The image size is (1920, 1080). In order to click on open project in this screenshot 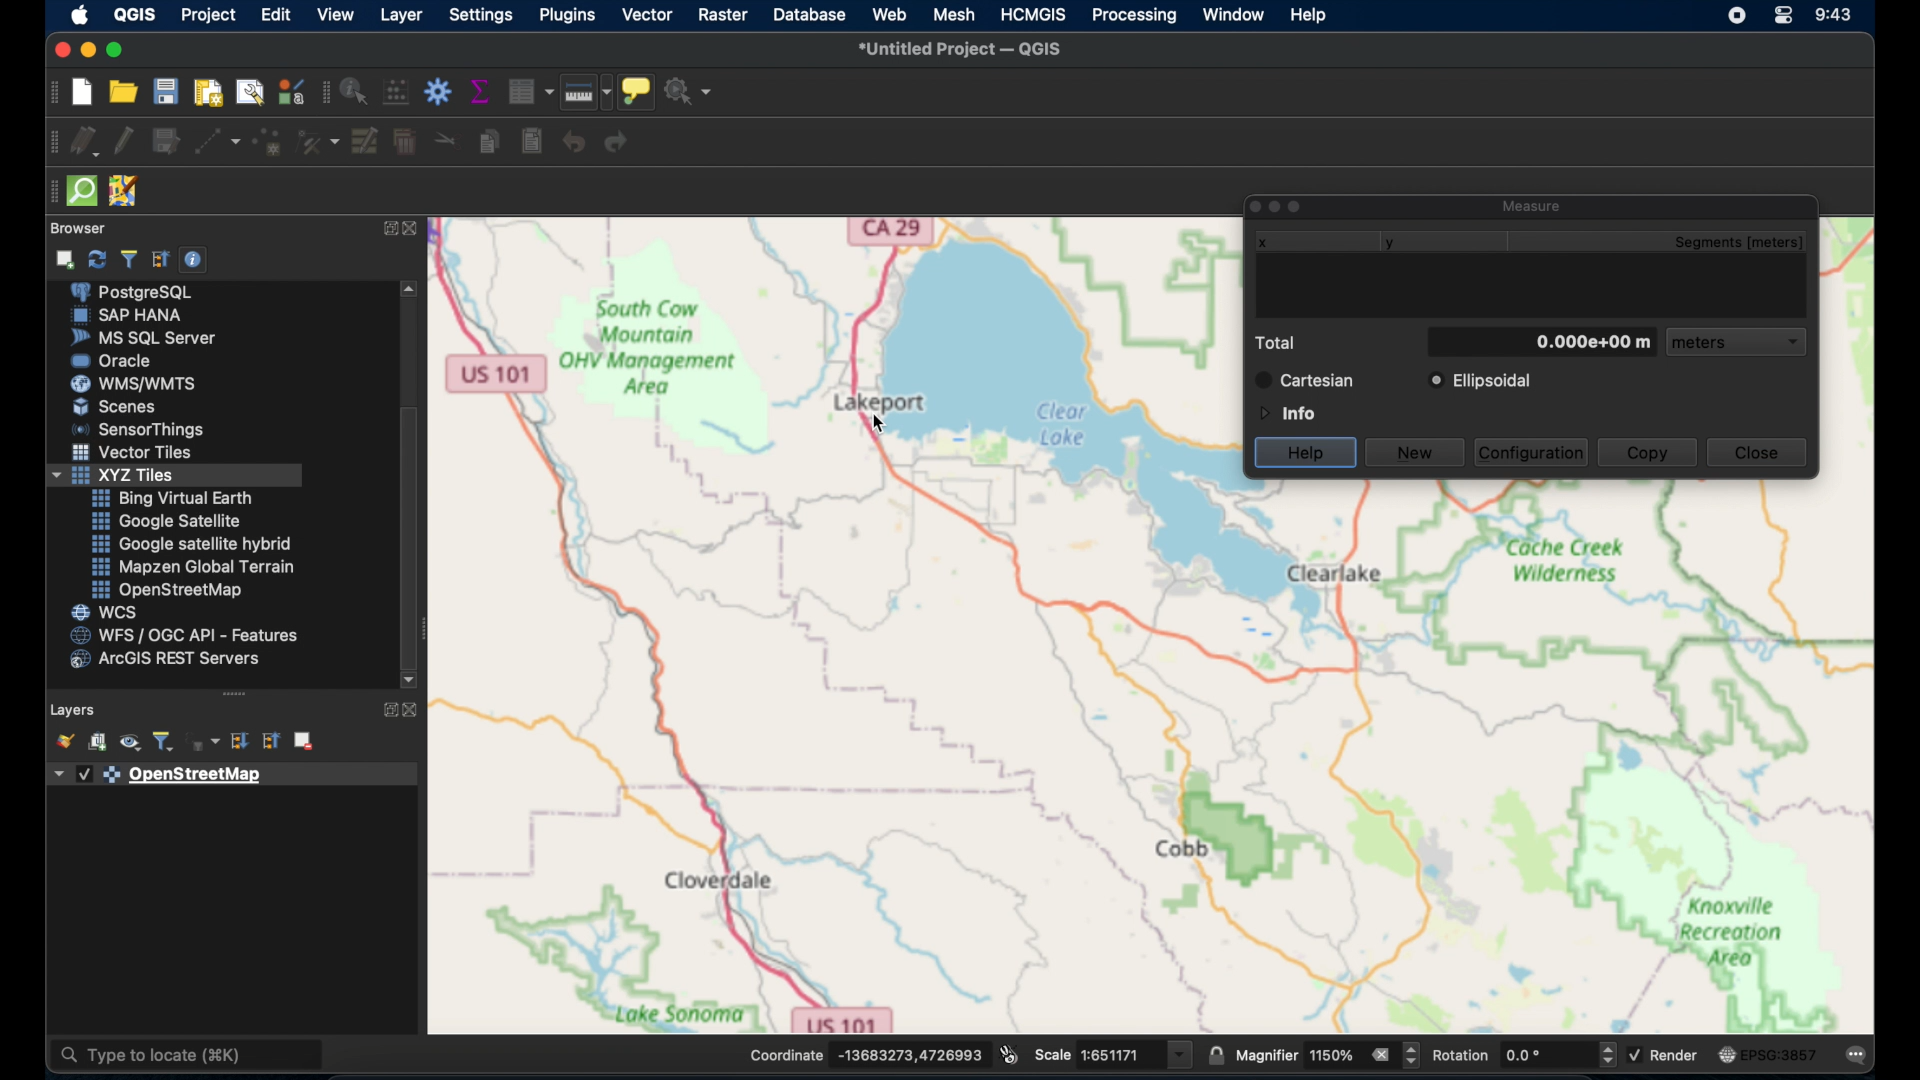, I will do `click(127, 93)`.